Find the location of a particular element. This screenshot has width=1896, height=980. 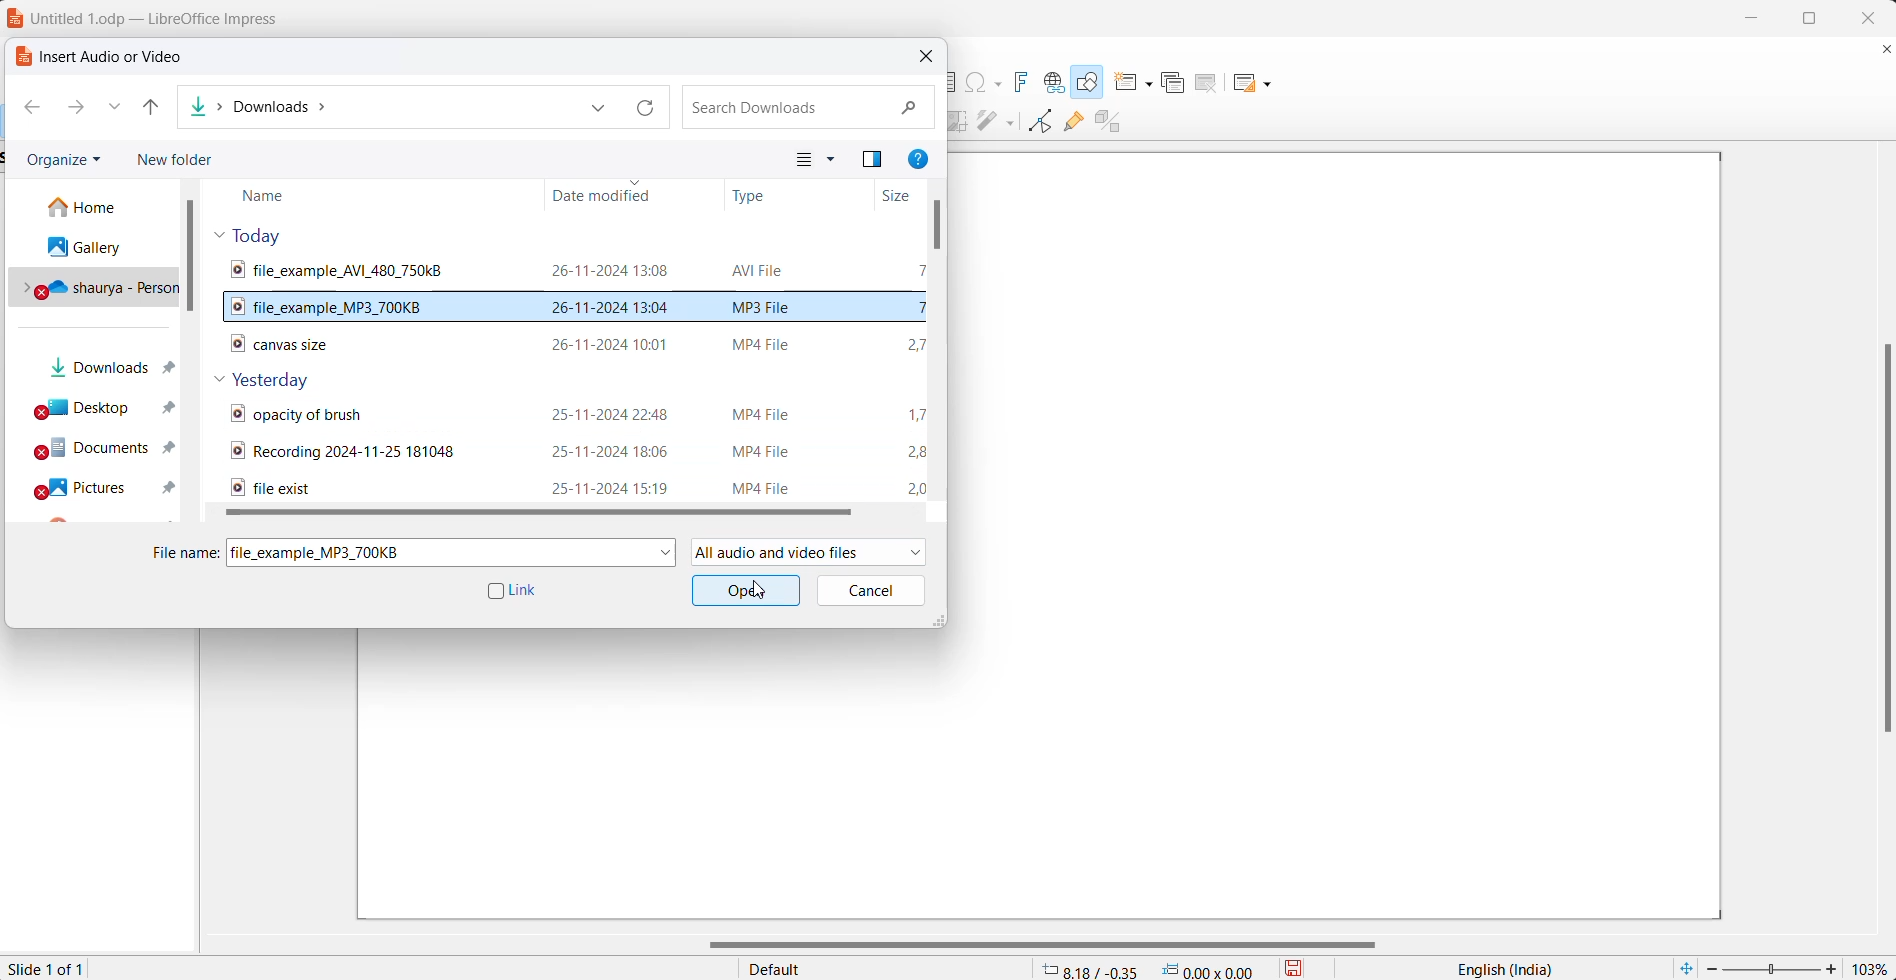

gallery is located at coordinates (95, 243).